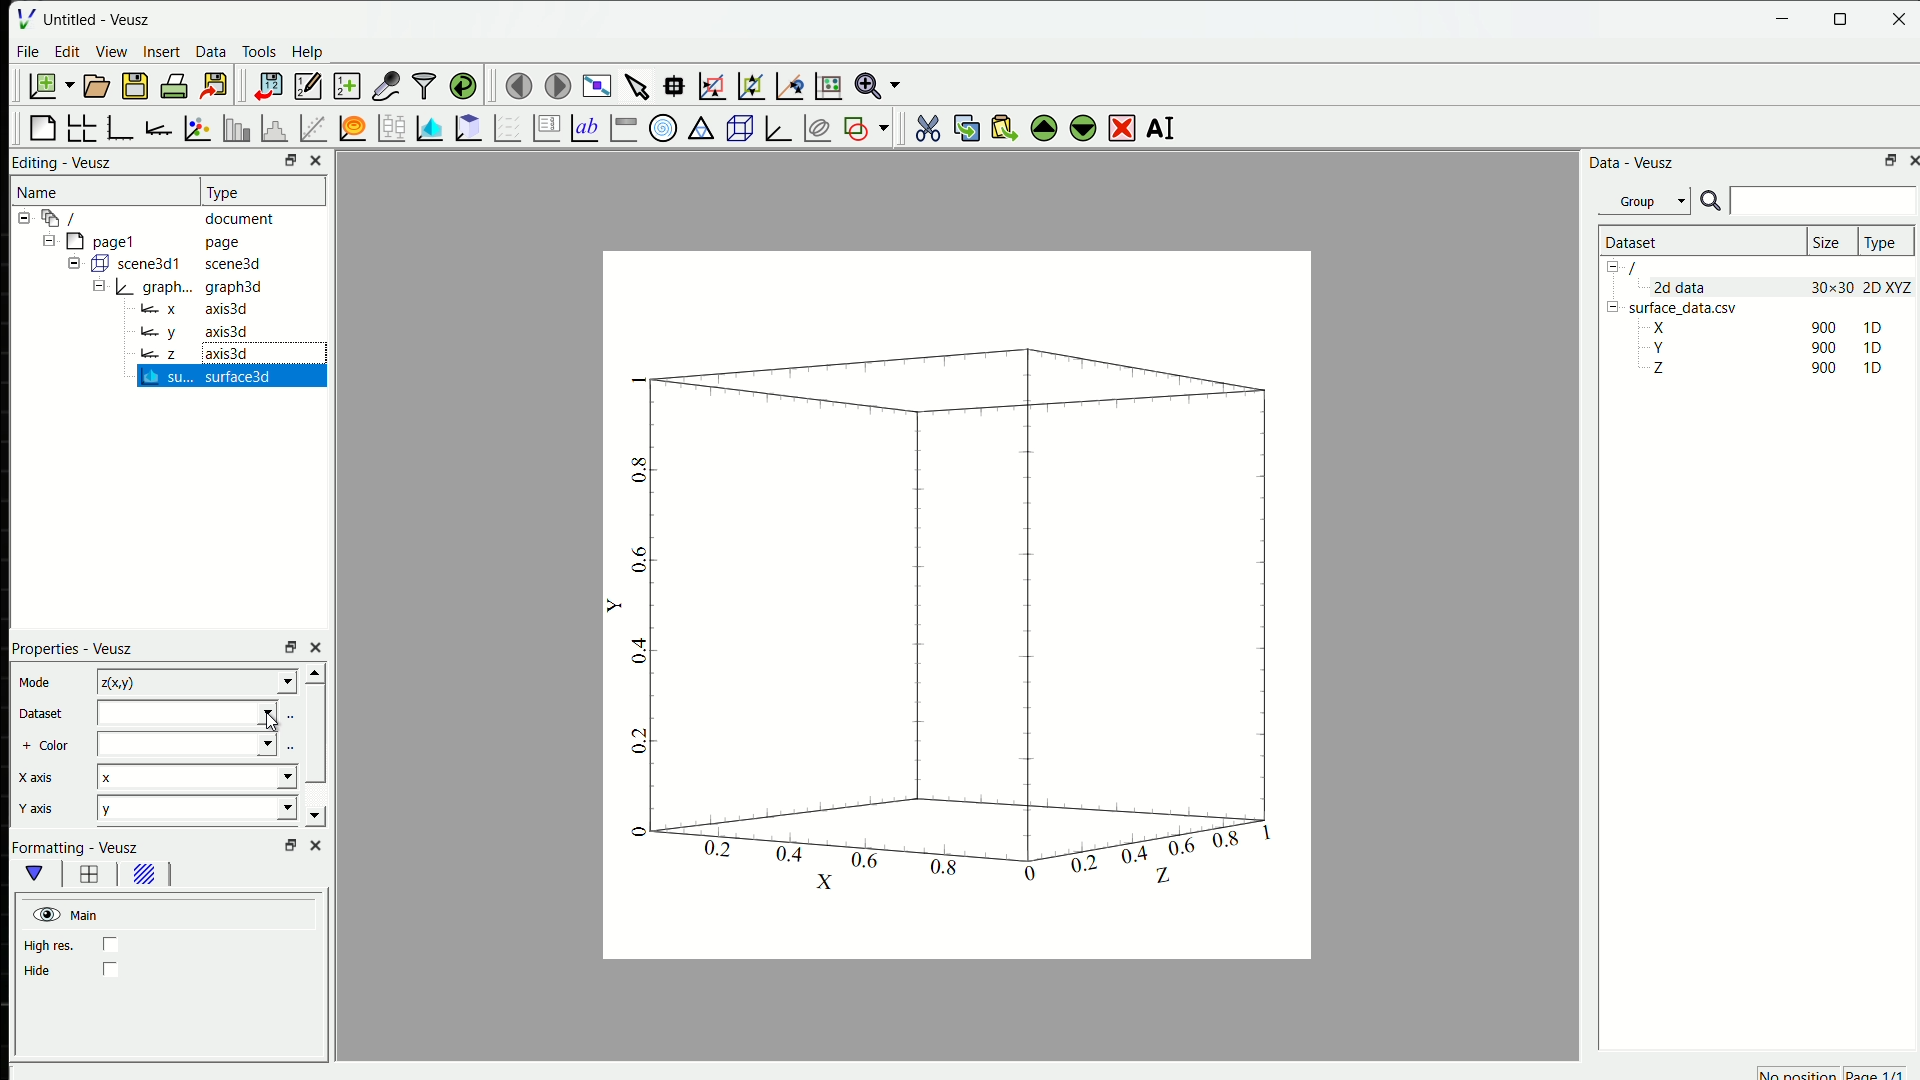 The height and width of the screenshot is (1080, 1920). What do you see at coordinates (779, 127) in the screenshot?
I see `3D graph` at bounding box center [779, 127].